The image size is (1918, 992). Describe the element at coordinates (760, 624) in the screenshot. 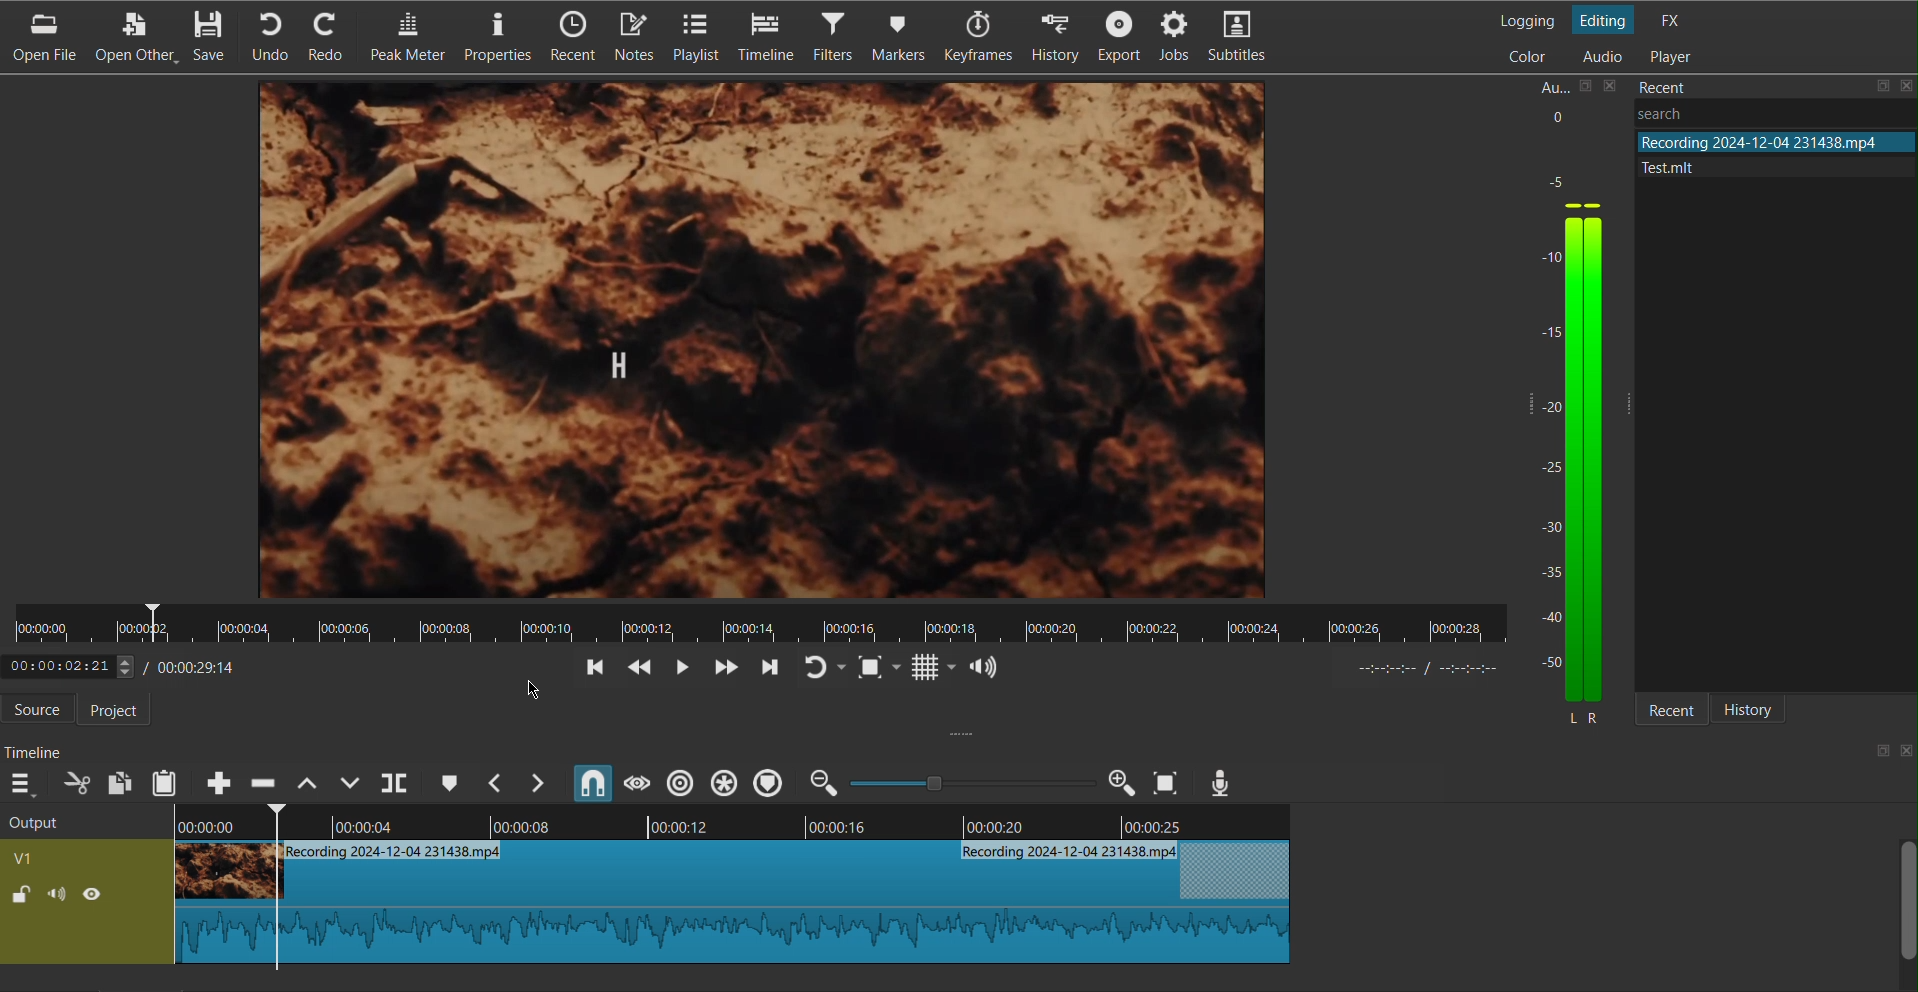

I see `Timeline` at that location.